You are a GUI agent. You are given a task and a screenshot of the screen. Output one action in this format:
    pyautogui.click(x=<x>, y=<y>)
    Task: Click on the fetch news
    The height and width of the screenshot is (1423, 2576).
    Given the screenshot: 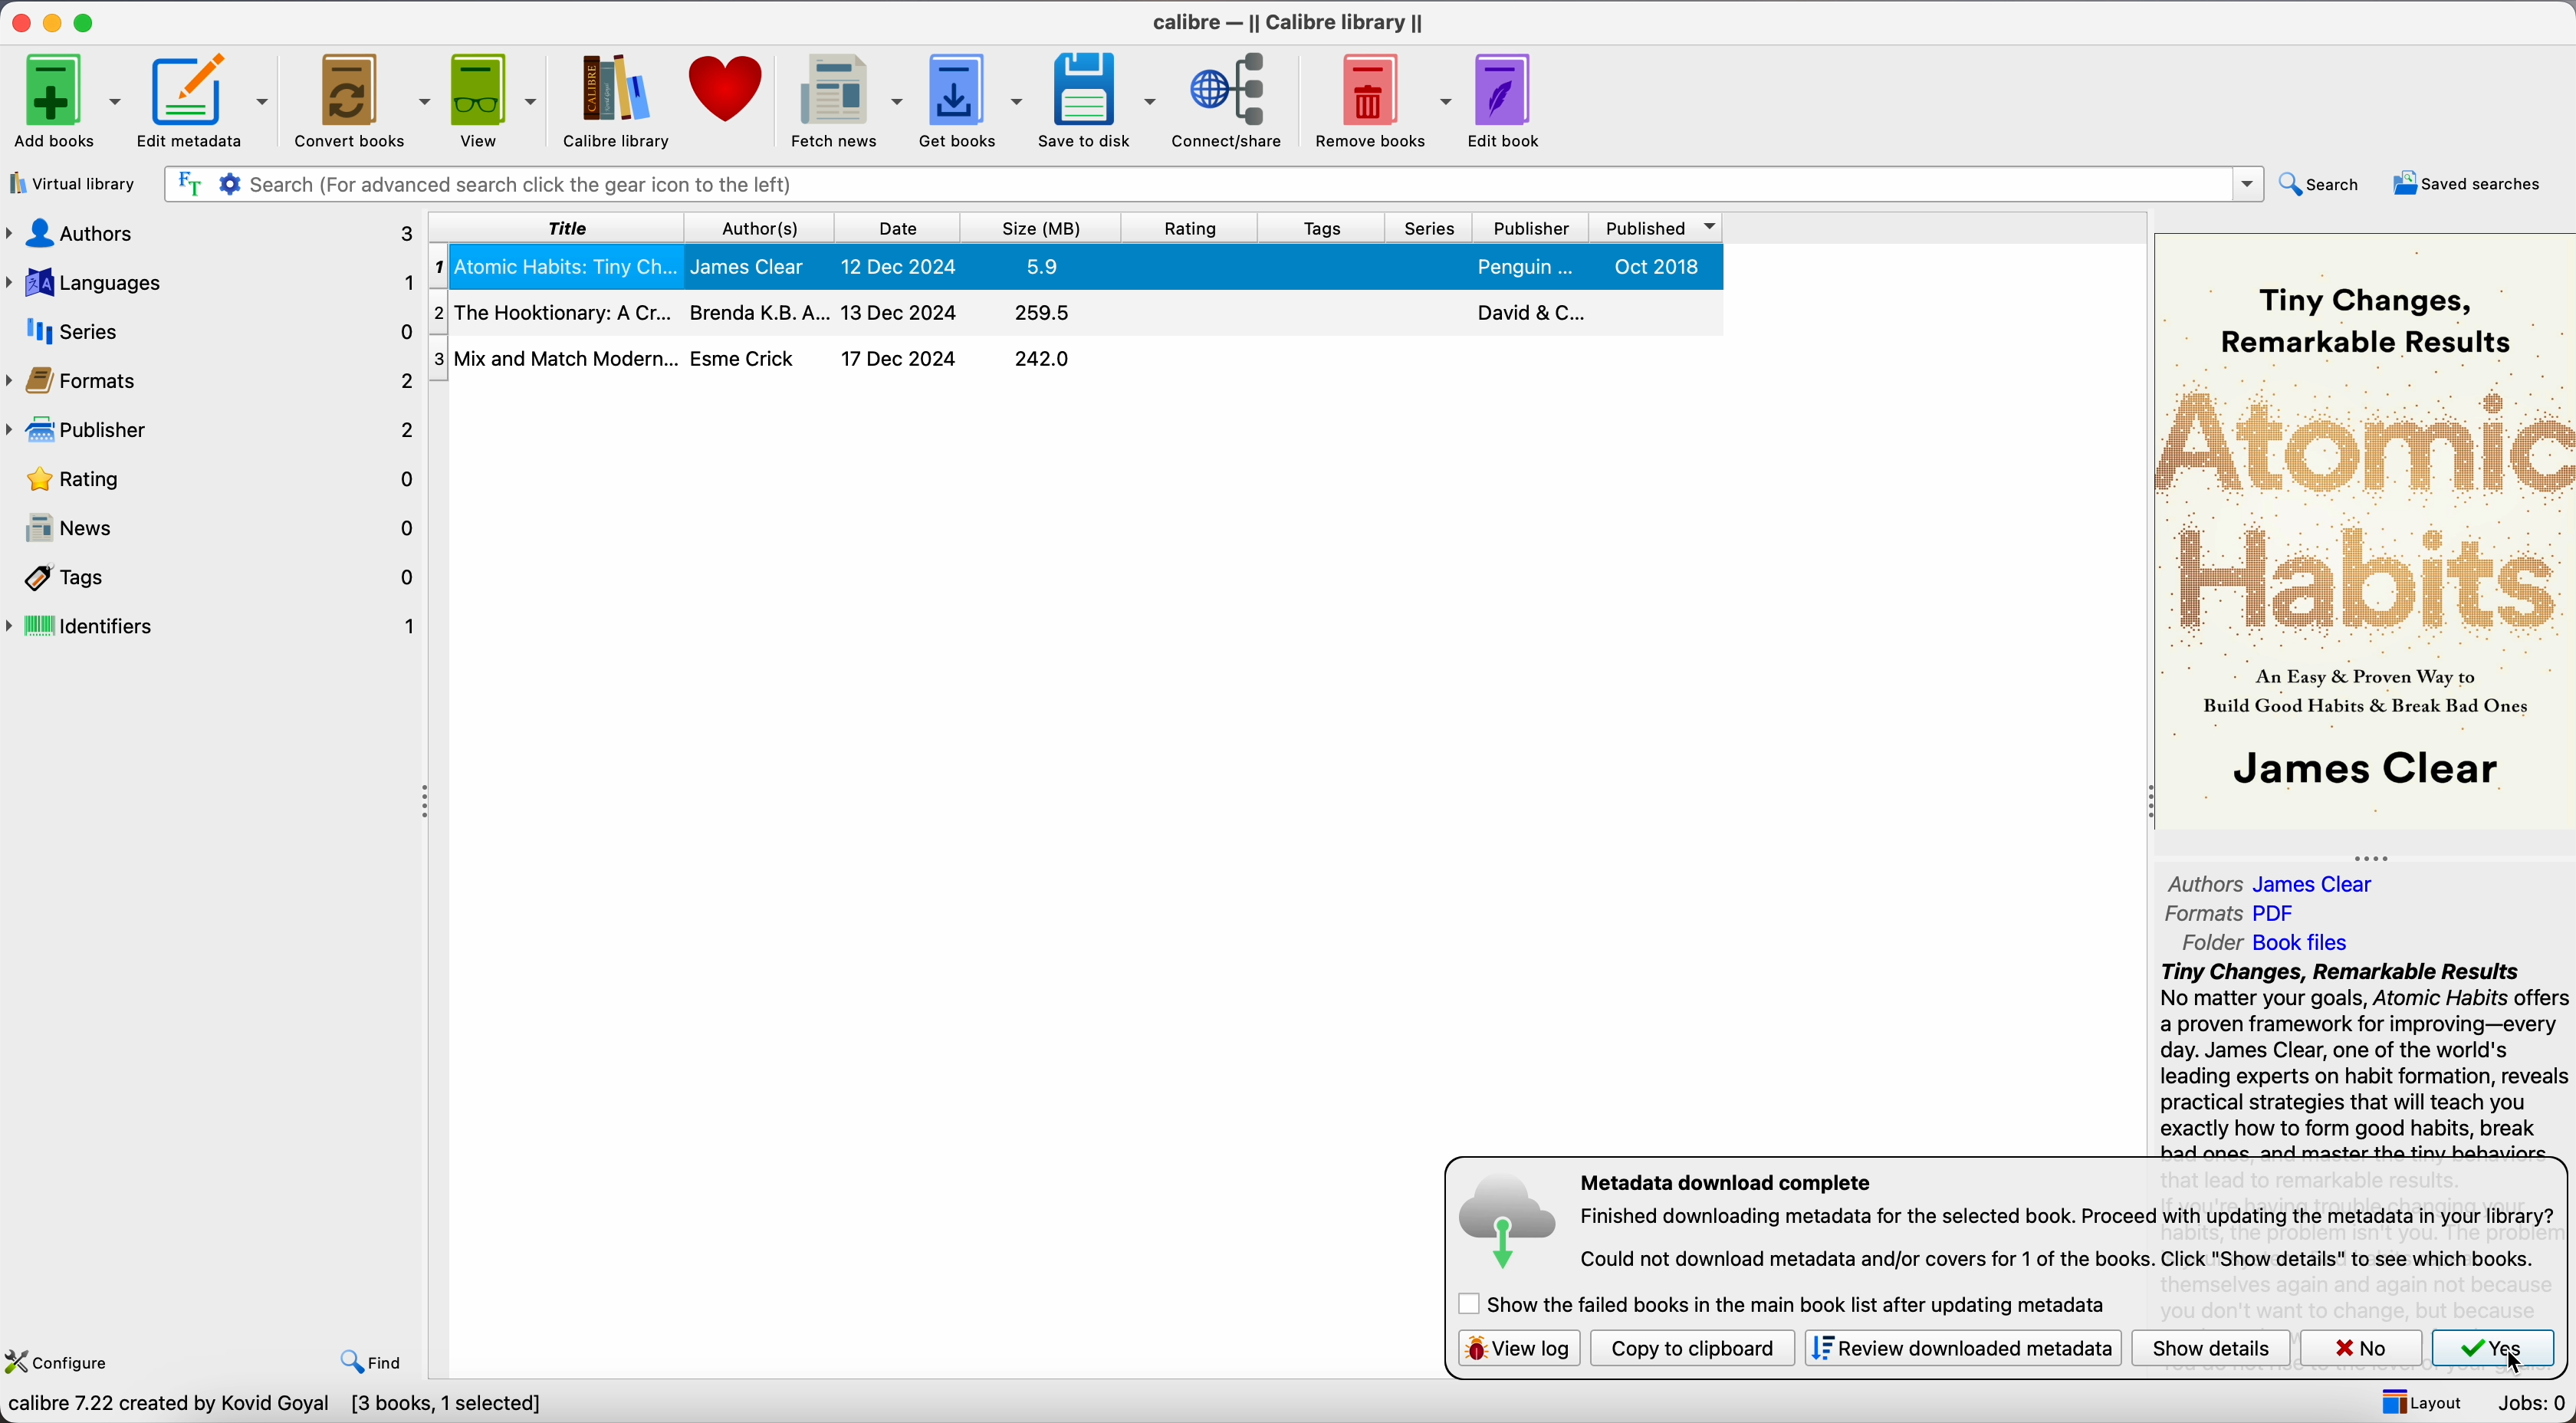 What is the action you would take?
    pyautogui.click(x=845, y=102)
    